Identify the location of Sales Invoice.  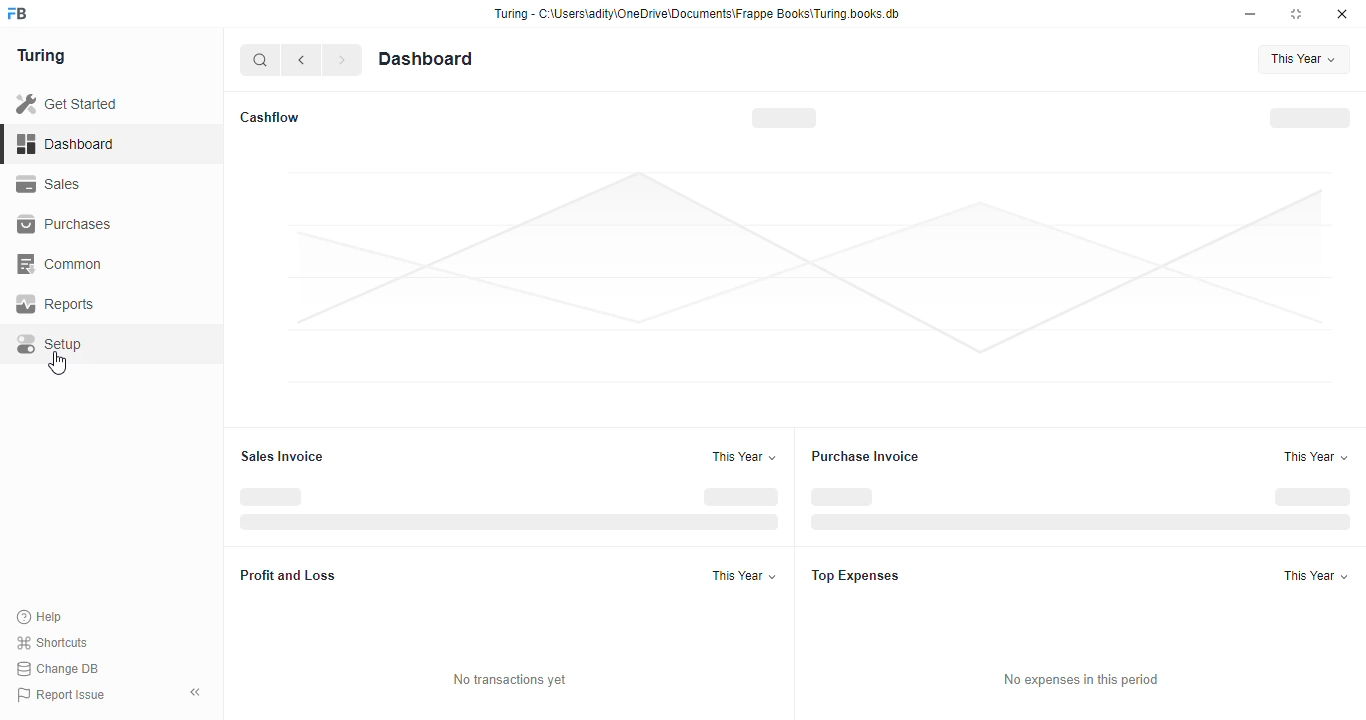
(285, 459).